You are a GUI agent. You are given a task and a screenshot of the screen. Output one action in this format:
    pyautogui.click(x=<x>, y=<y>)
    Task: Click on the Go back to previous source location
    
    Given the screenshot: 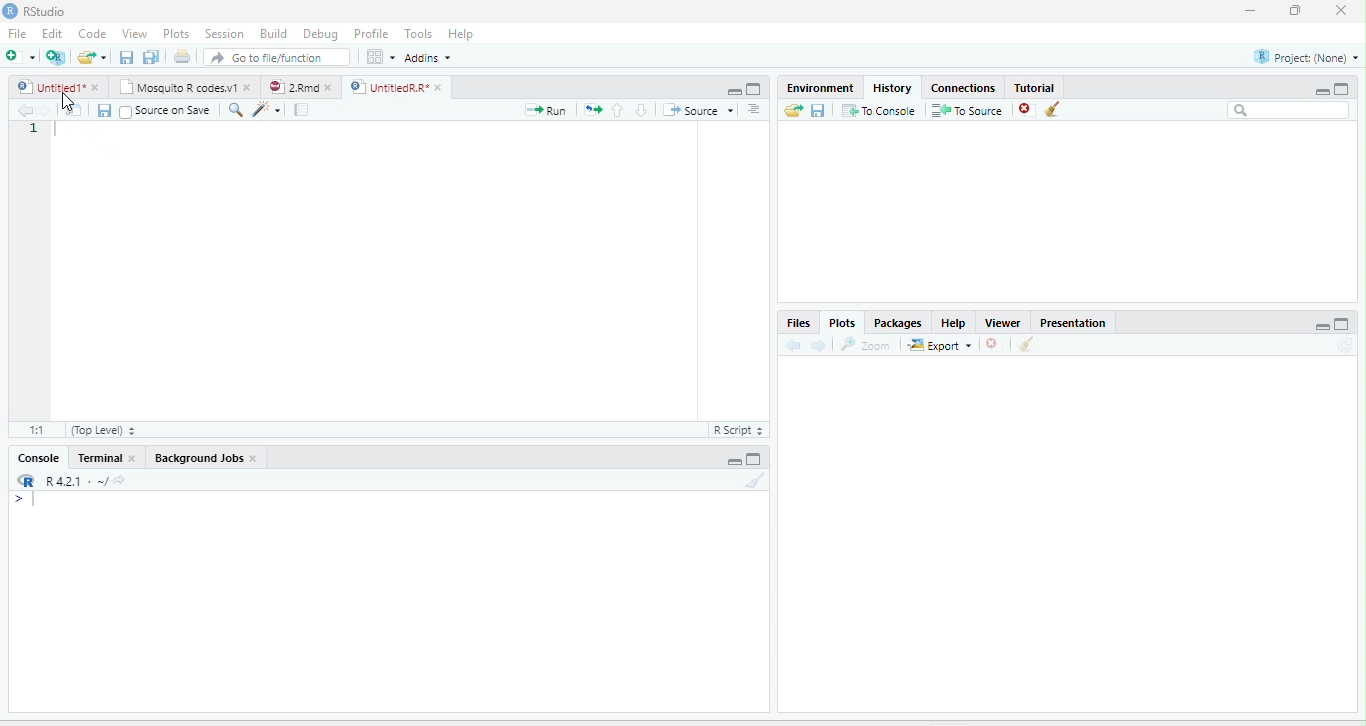 What is the action you would take?
    pyautogui.click(x=22, y=110)
    